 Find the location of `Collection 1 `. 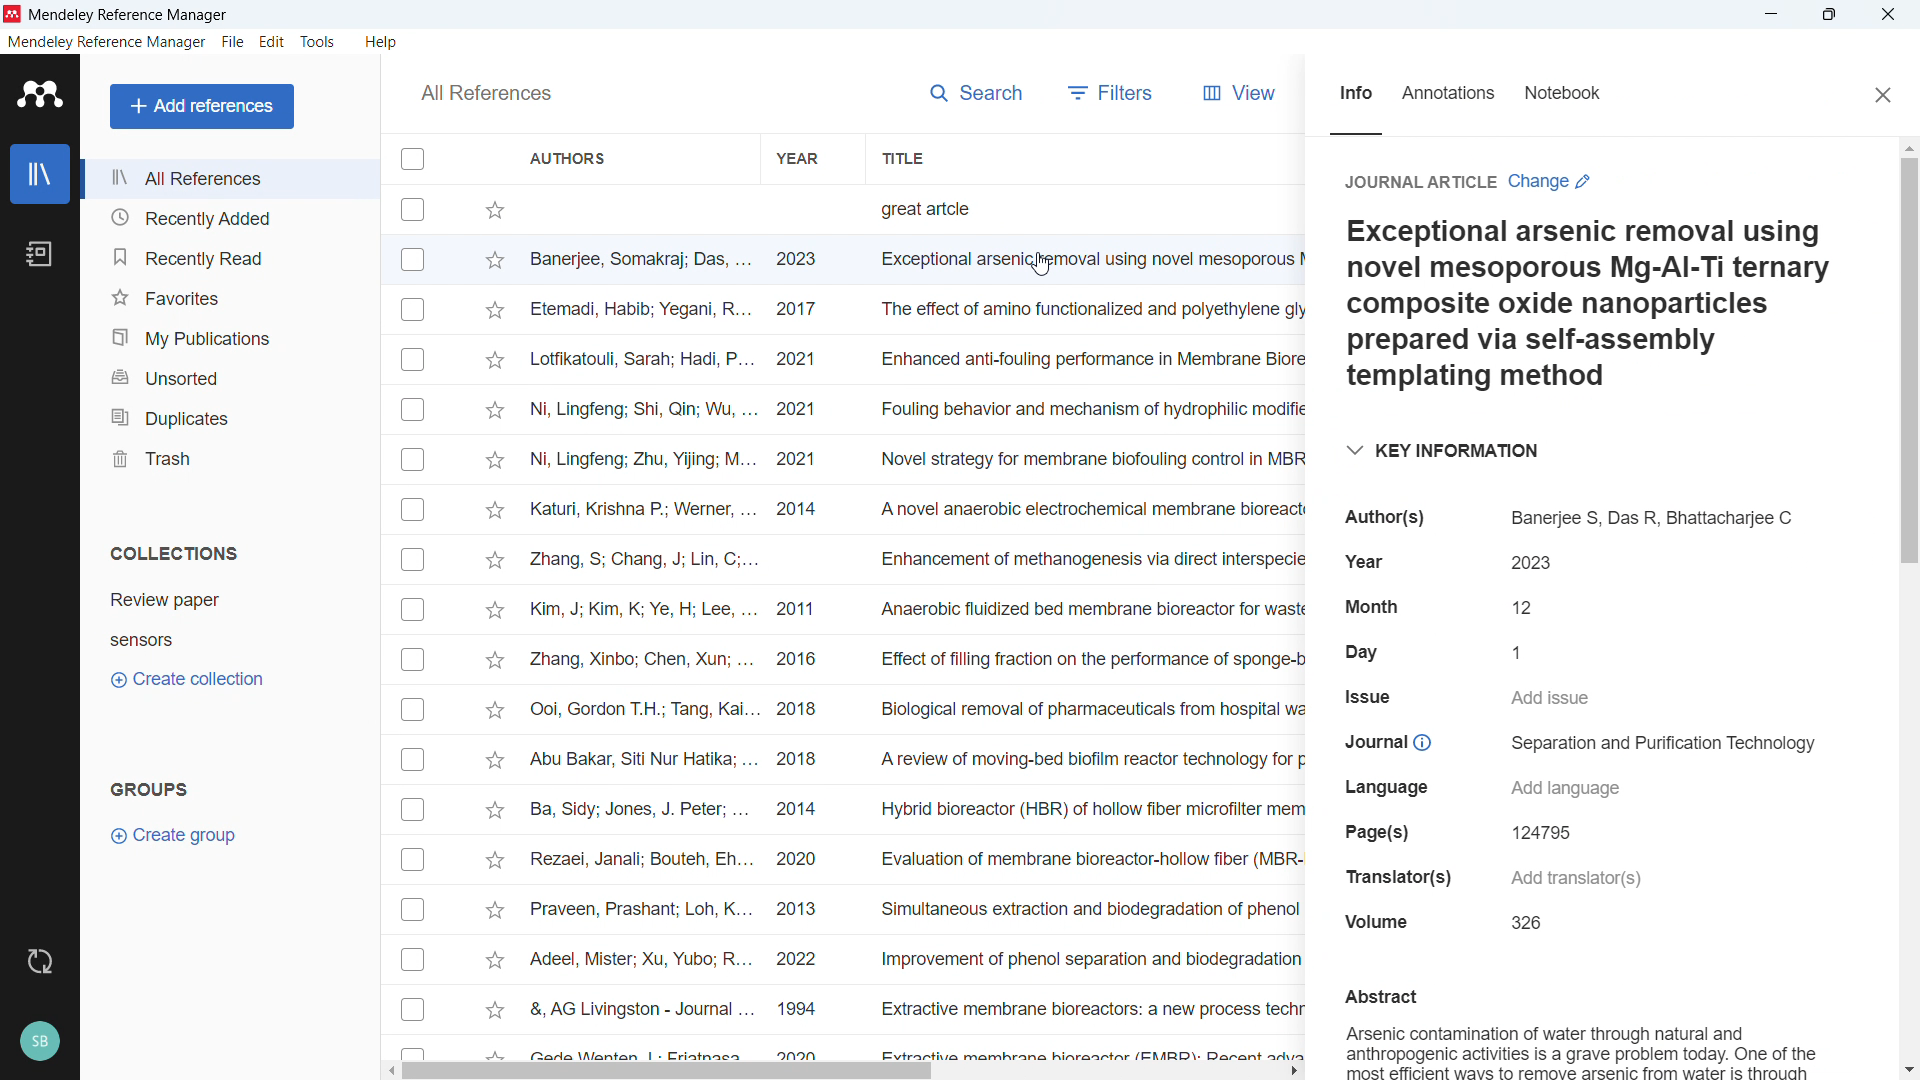

Collection 1  is located at coordinates (165, 599).